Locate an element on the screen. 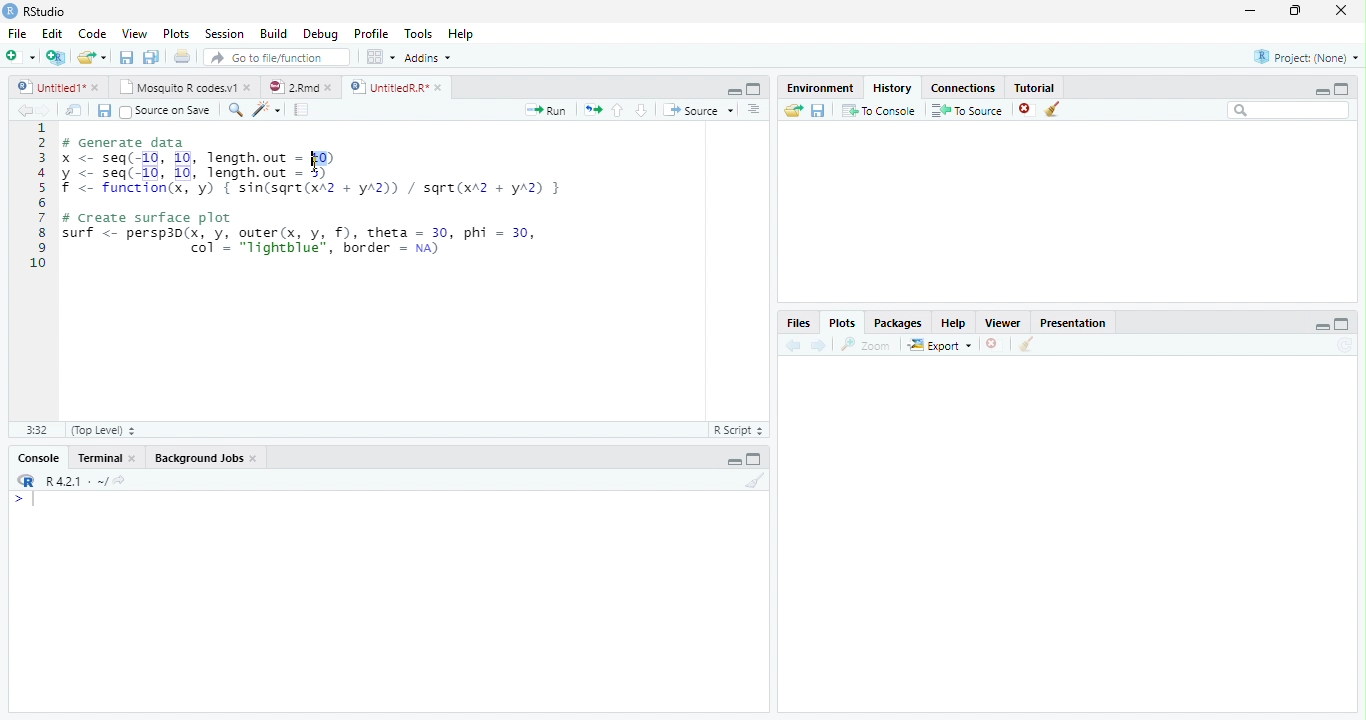 The height and width of the screenshot is (720, 1366). To Source is located at coordinates (966, 110).